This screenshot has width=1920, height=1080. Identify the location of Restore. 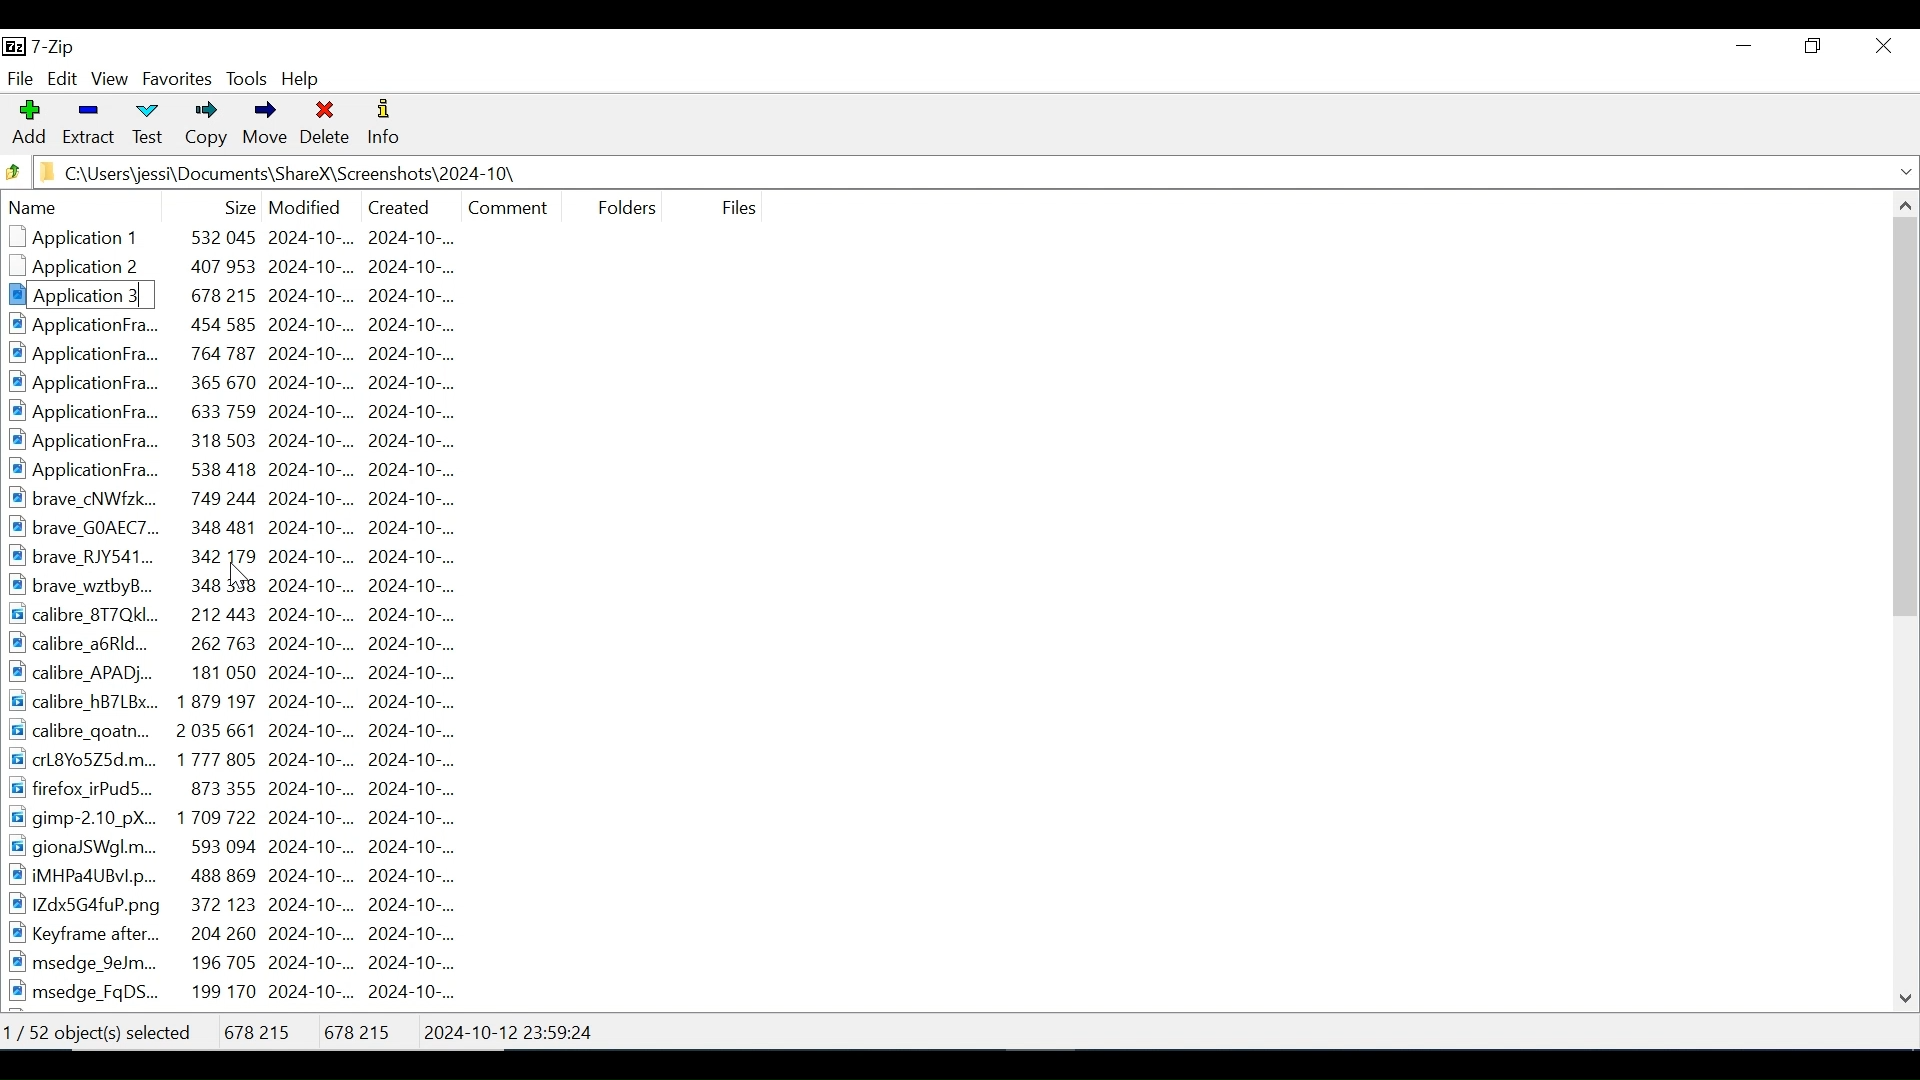
(1816, 45).